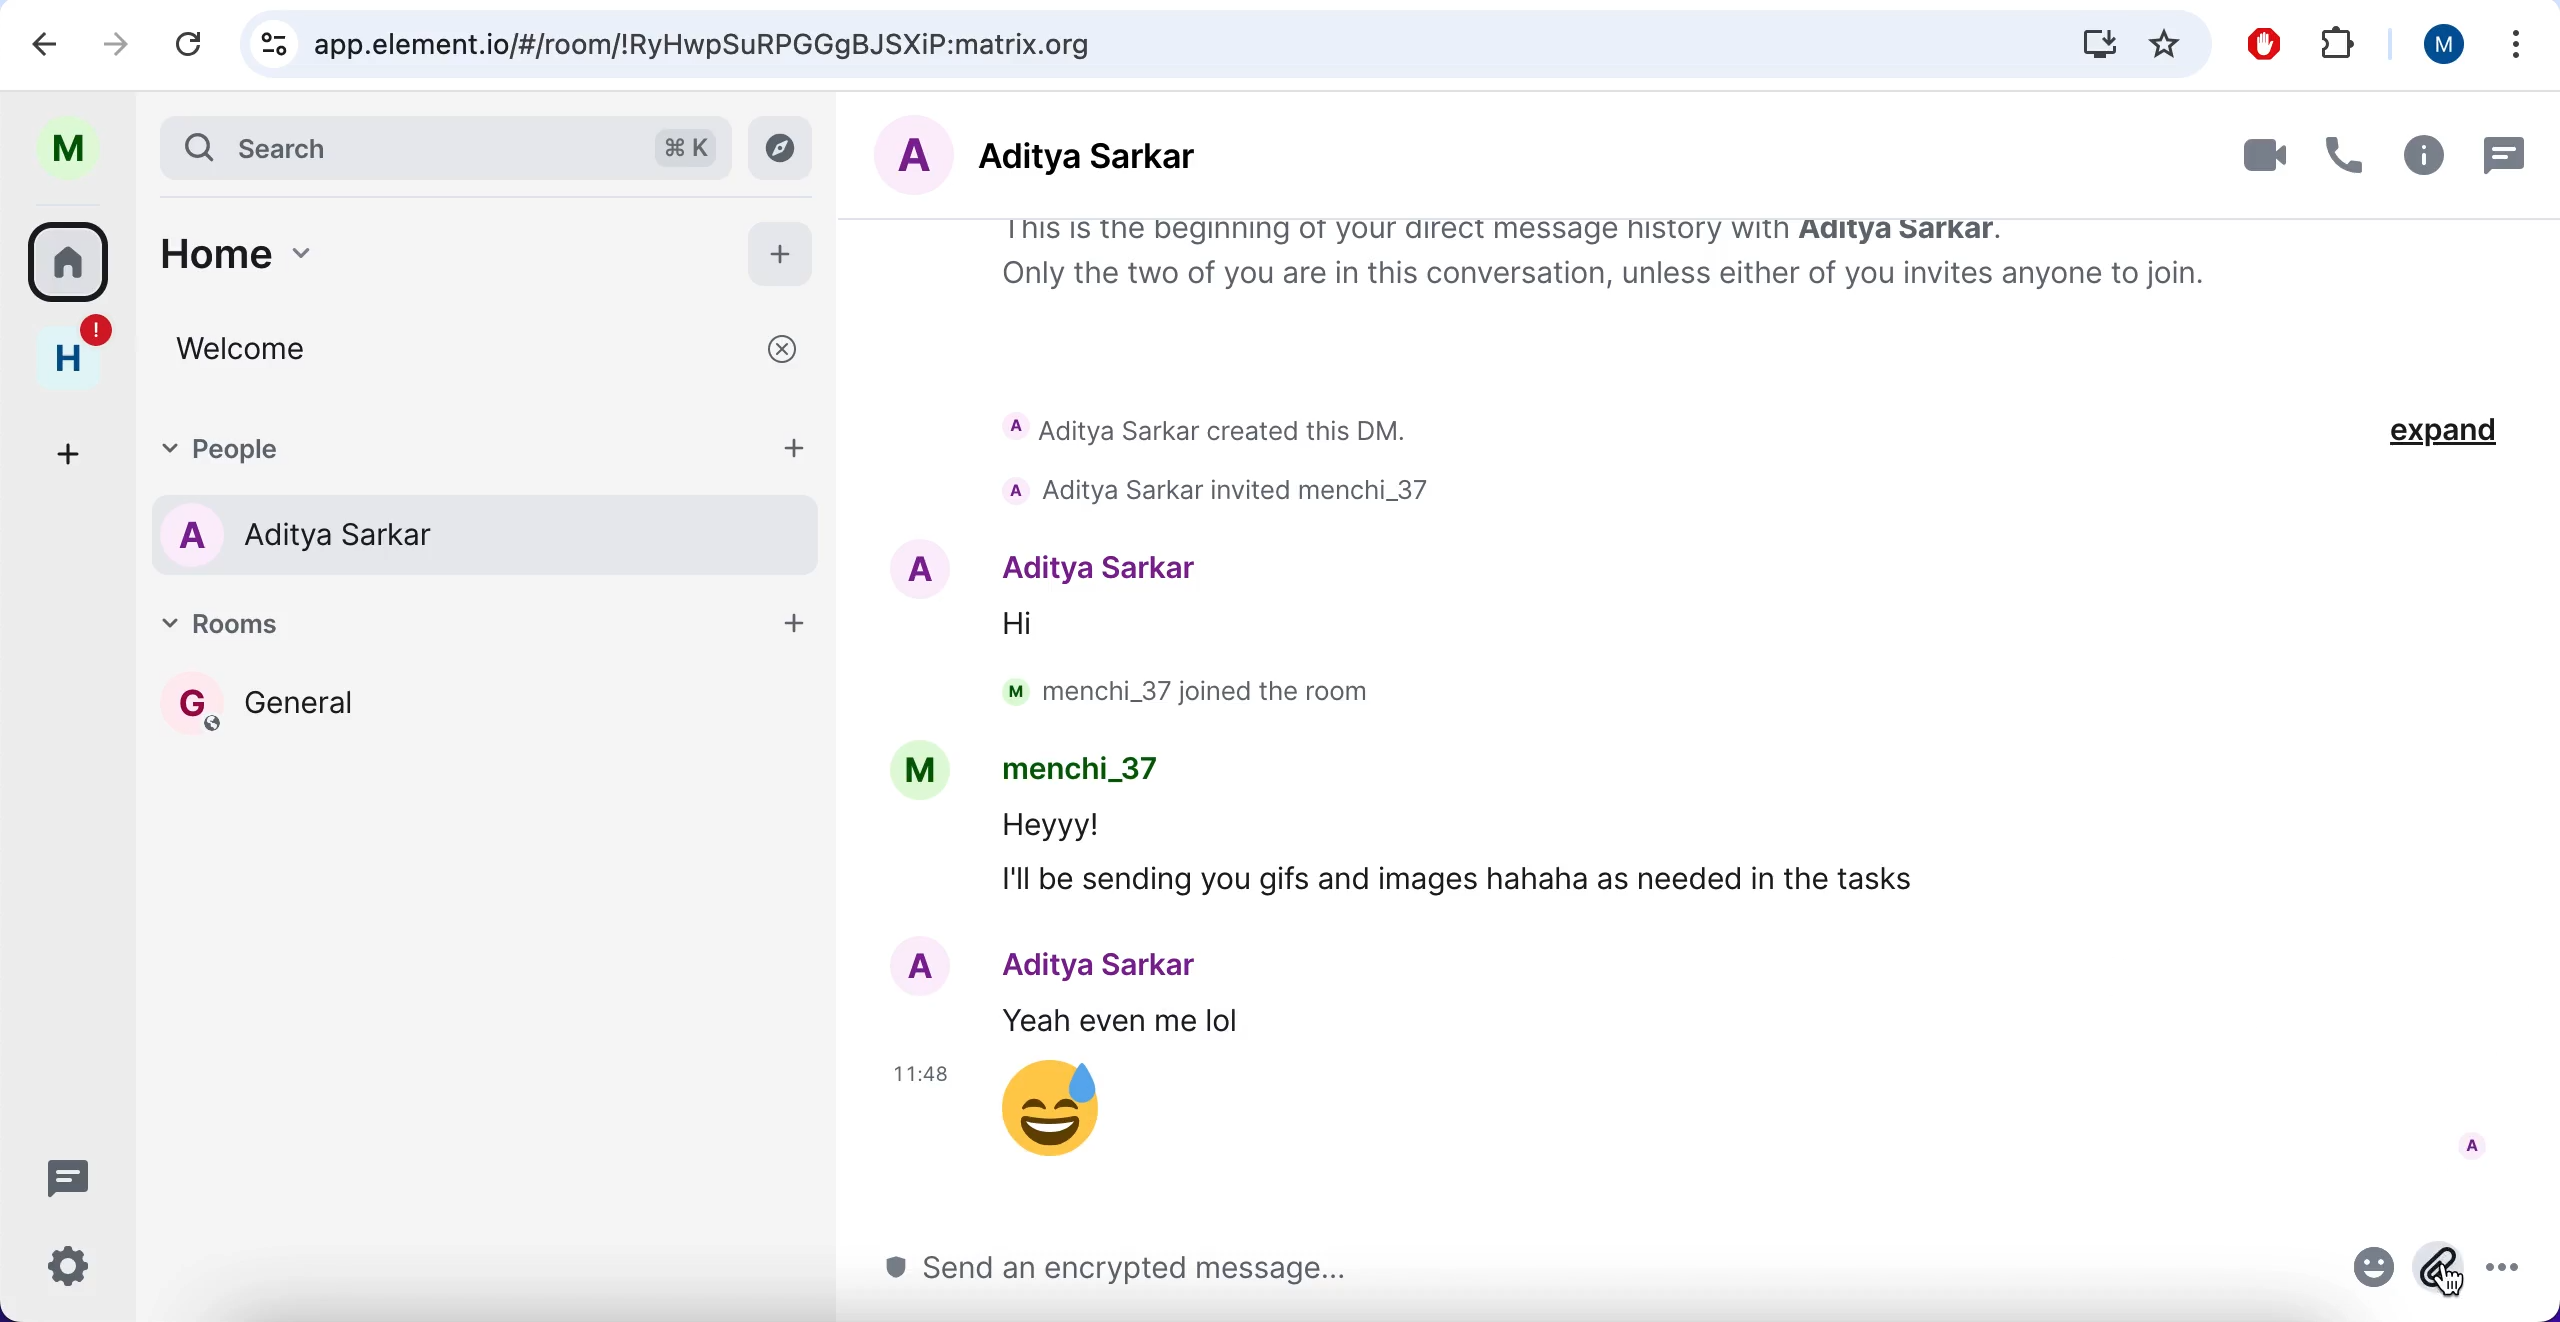 This screenshot has height=1322, width=2560. What do you see at coordinates (75, 1180) in the screenshot?
I see `chat` at bounding box center [75, 1180].